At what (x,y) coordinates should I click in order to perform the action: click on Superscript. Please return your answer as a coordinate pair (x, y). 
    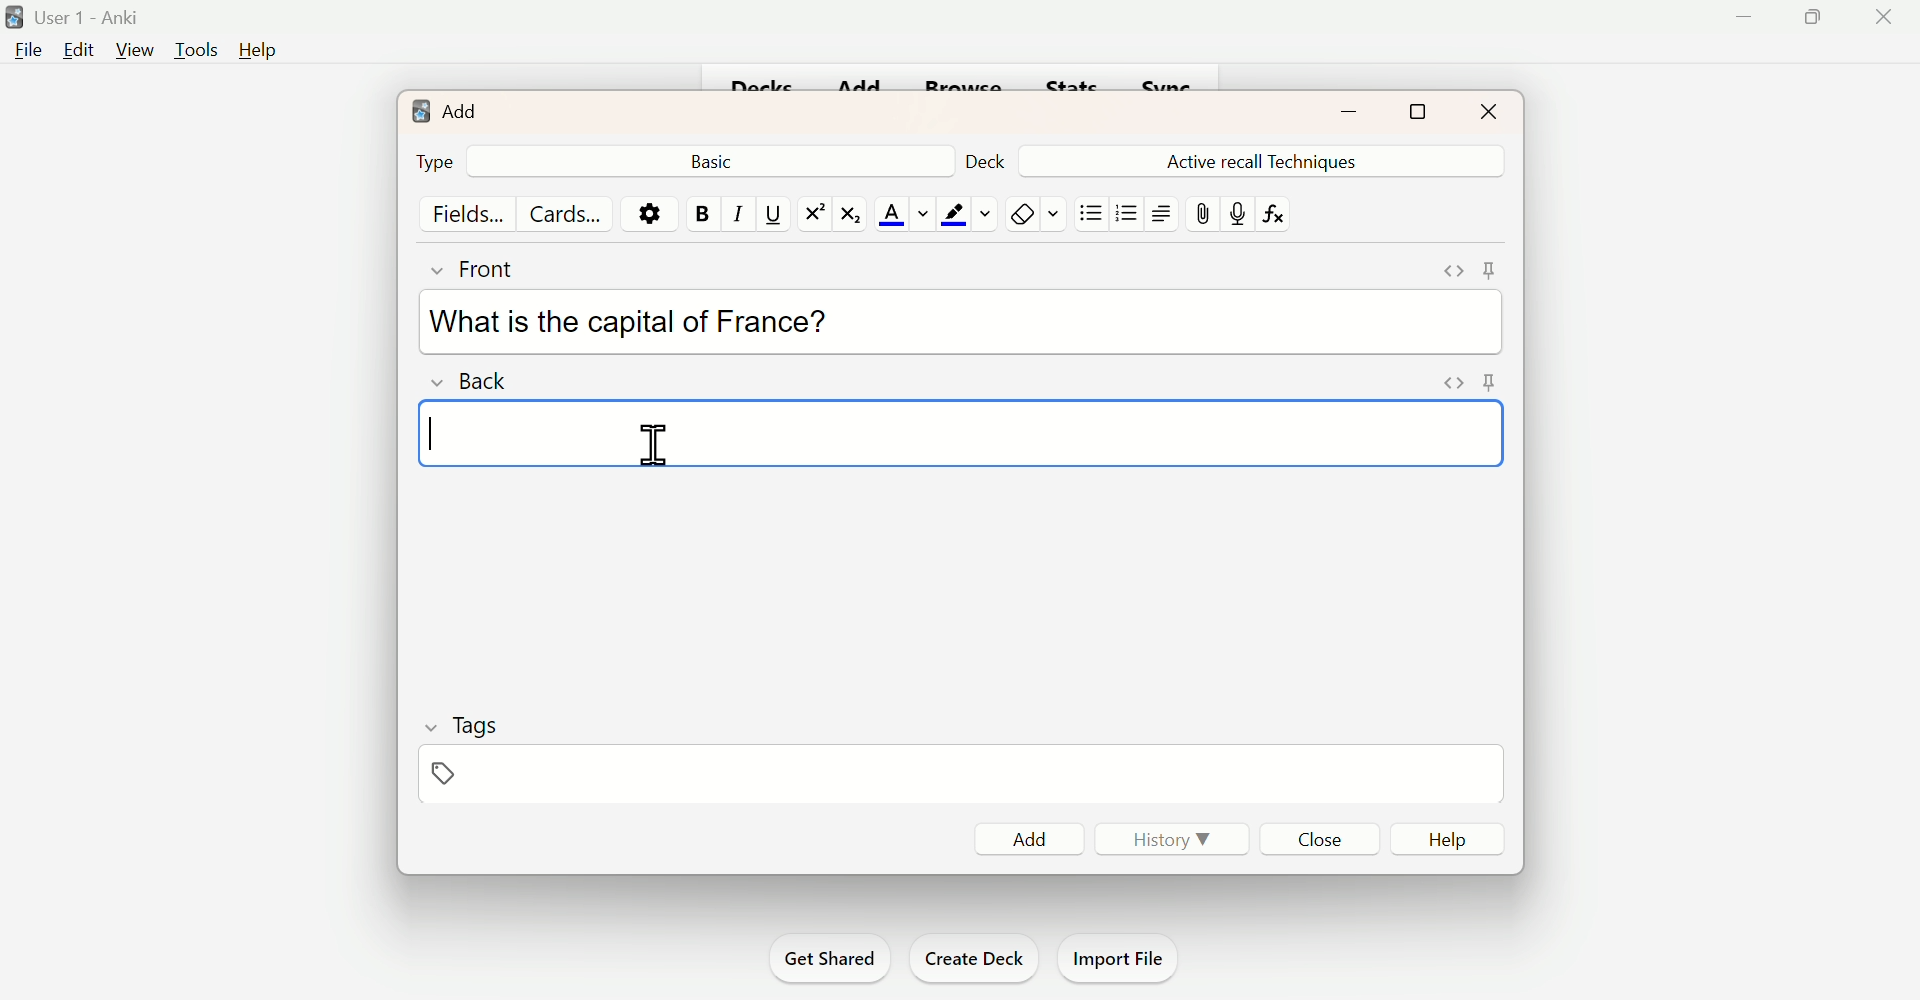
    Looking at the image, I should click on (811, 213).